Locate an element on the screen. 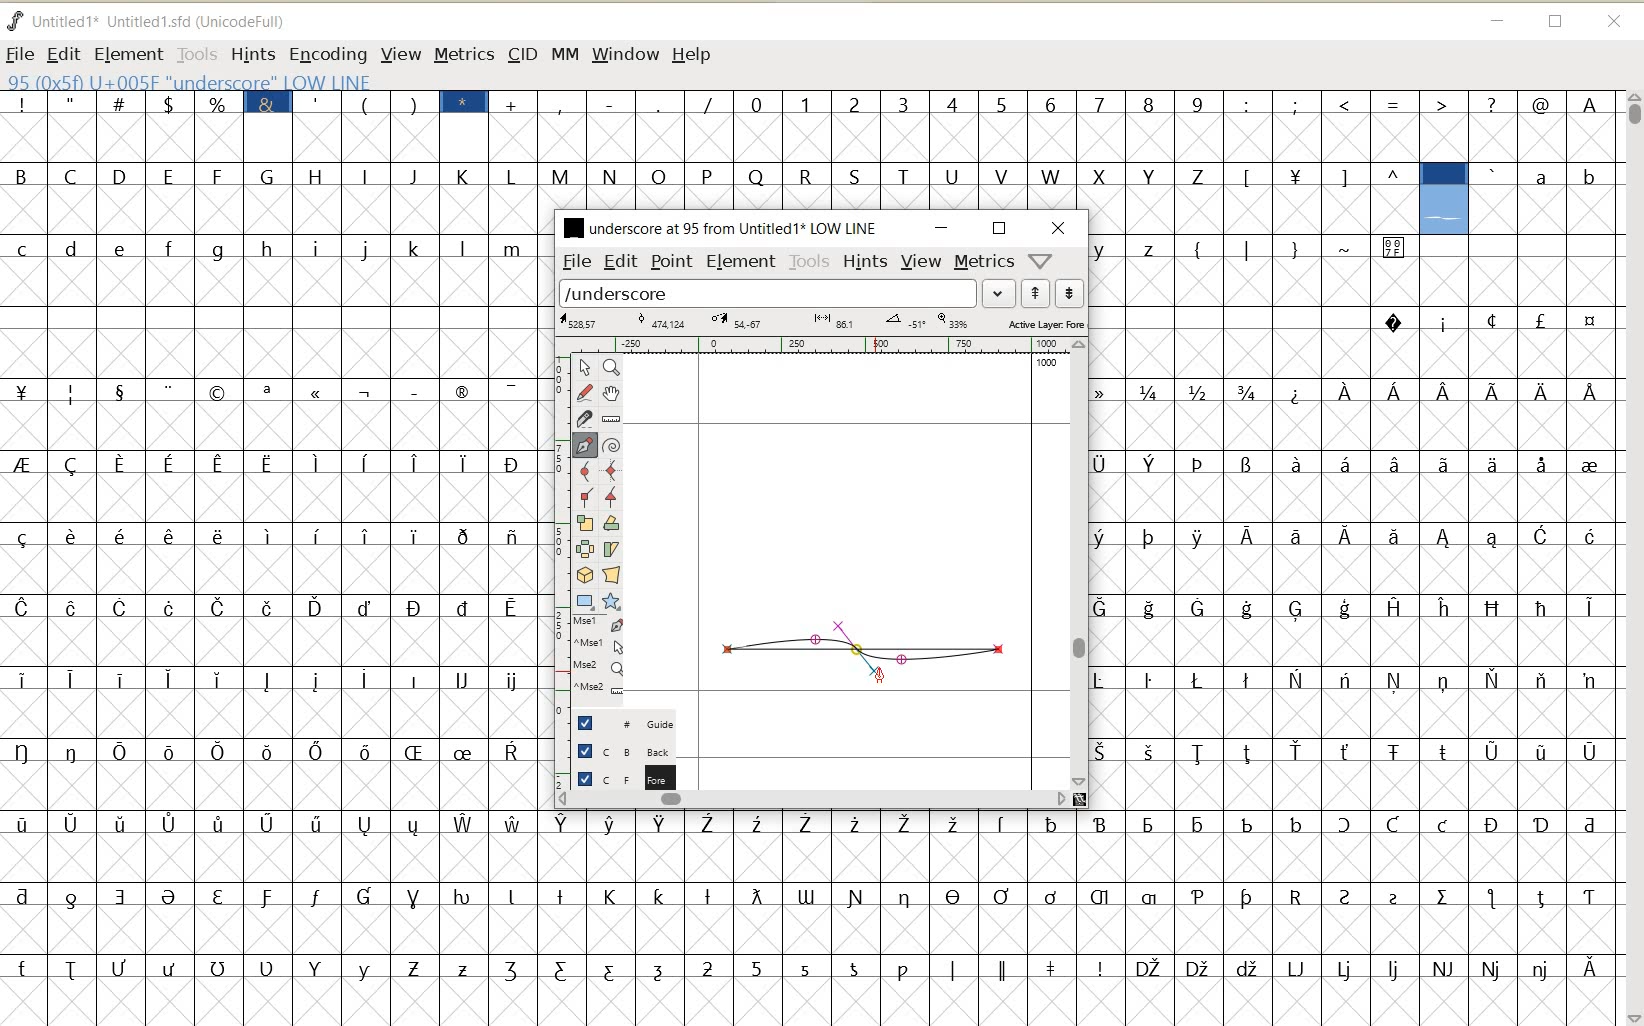 The height and width of the screenshot is (1026, 1644). GLYPHY CHARACTERS & NUMBERS is located at coordinates (1079, 118).